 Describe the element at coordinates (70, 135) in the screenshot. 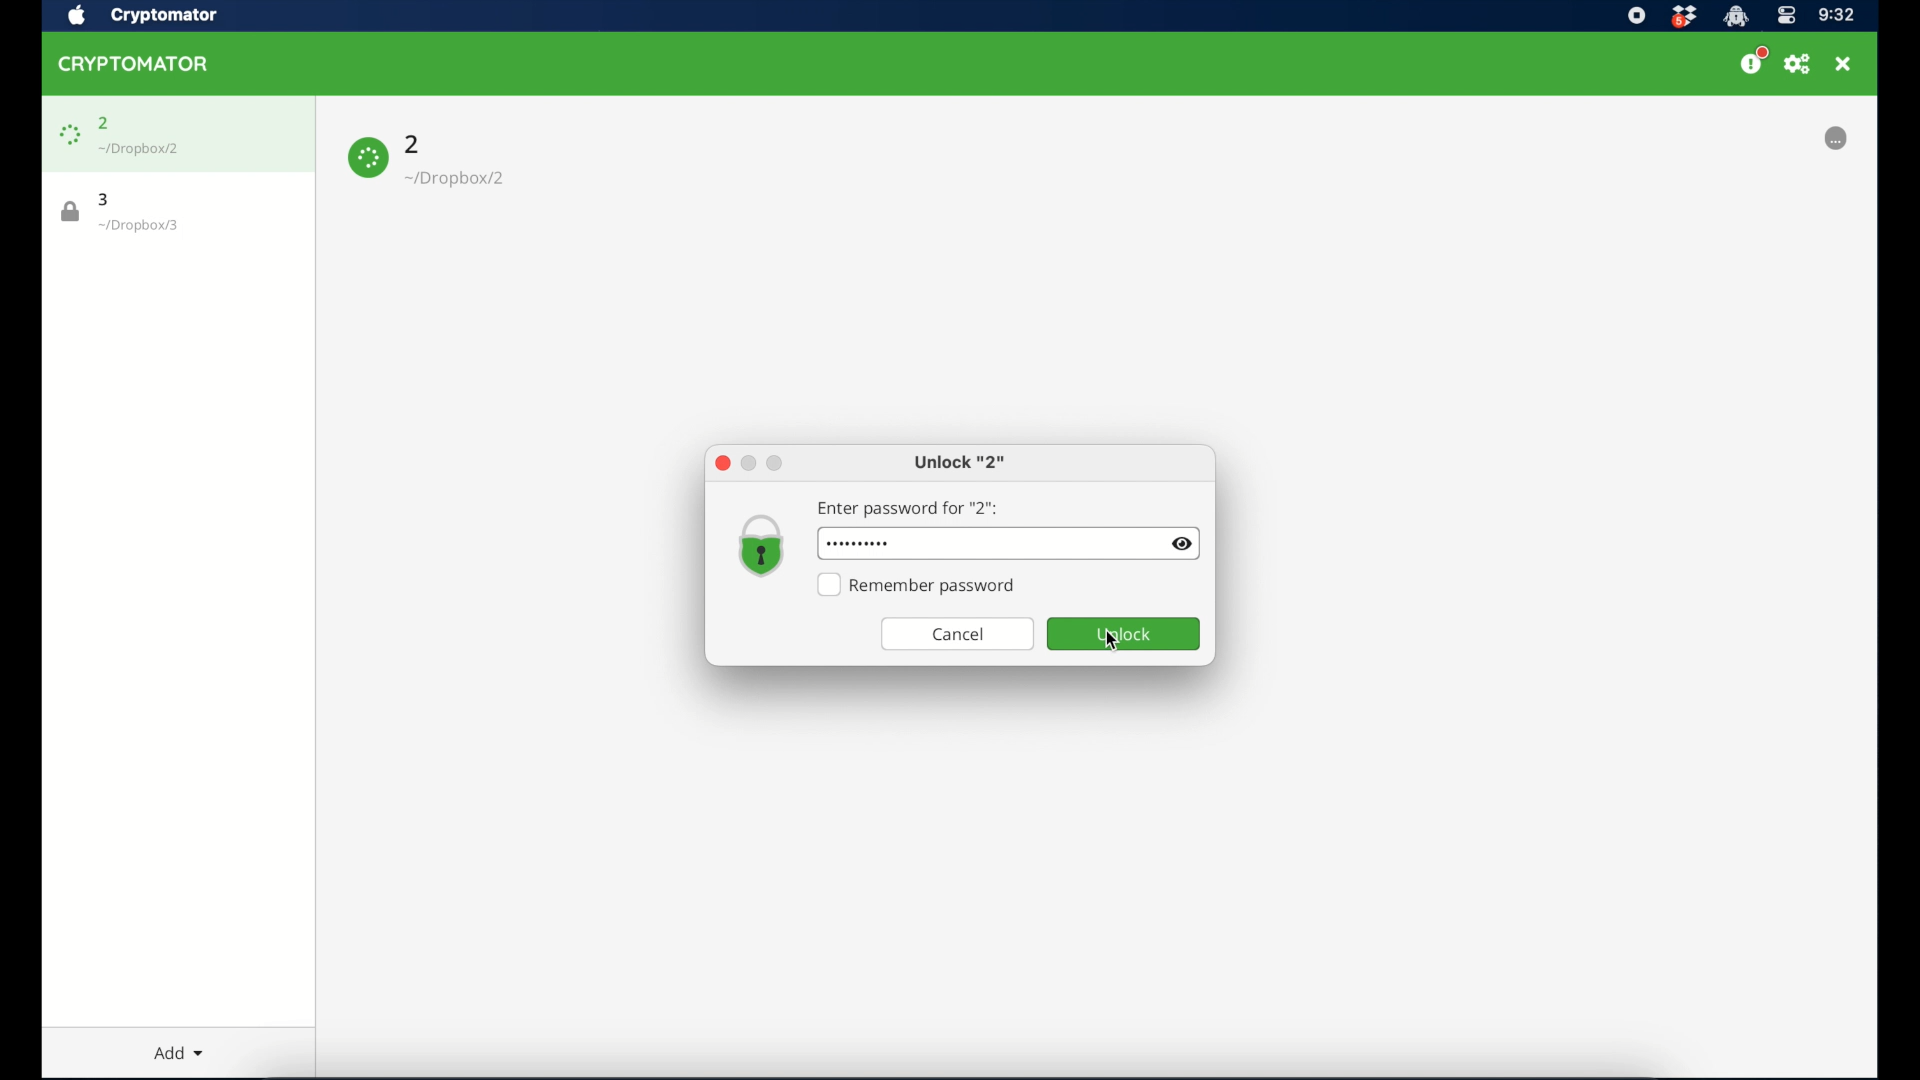

I see `lock icon` at that location.